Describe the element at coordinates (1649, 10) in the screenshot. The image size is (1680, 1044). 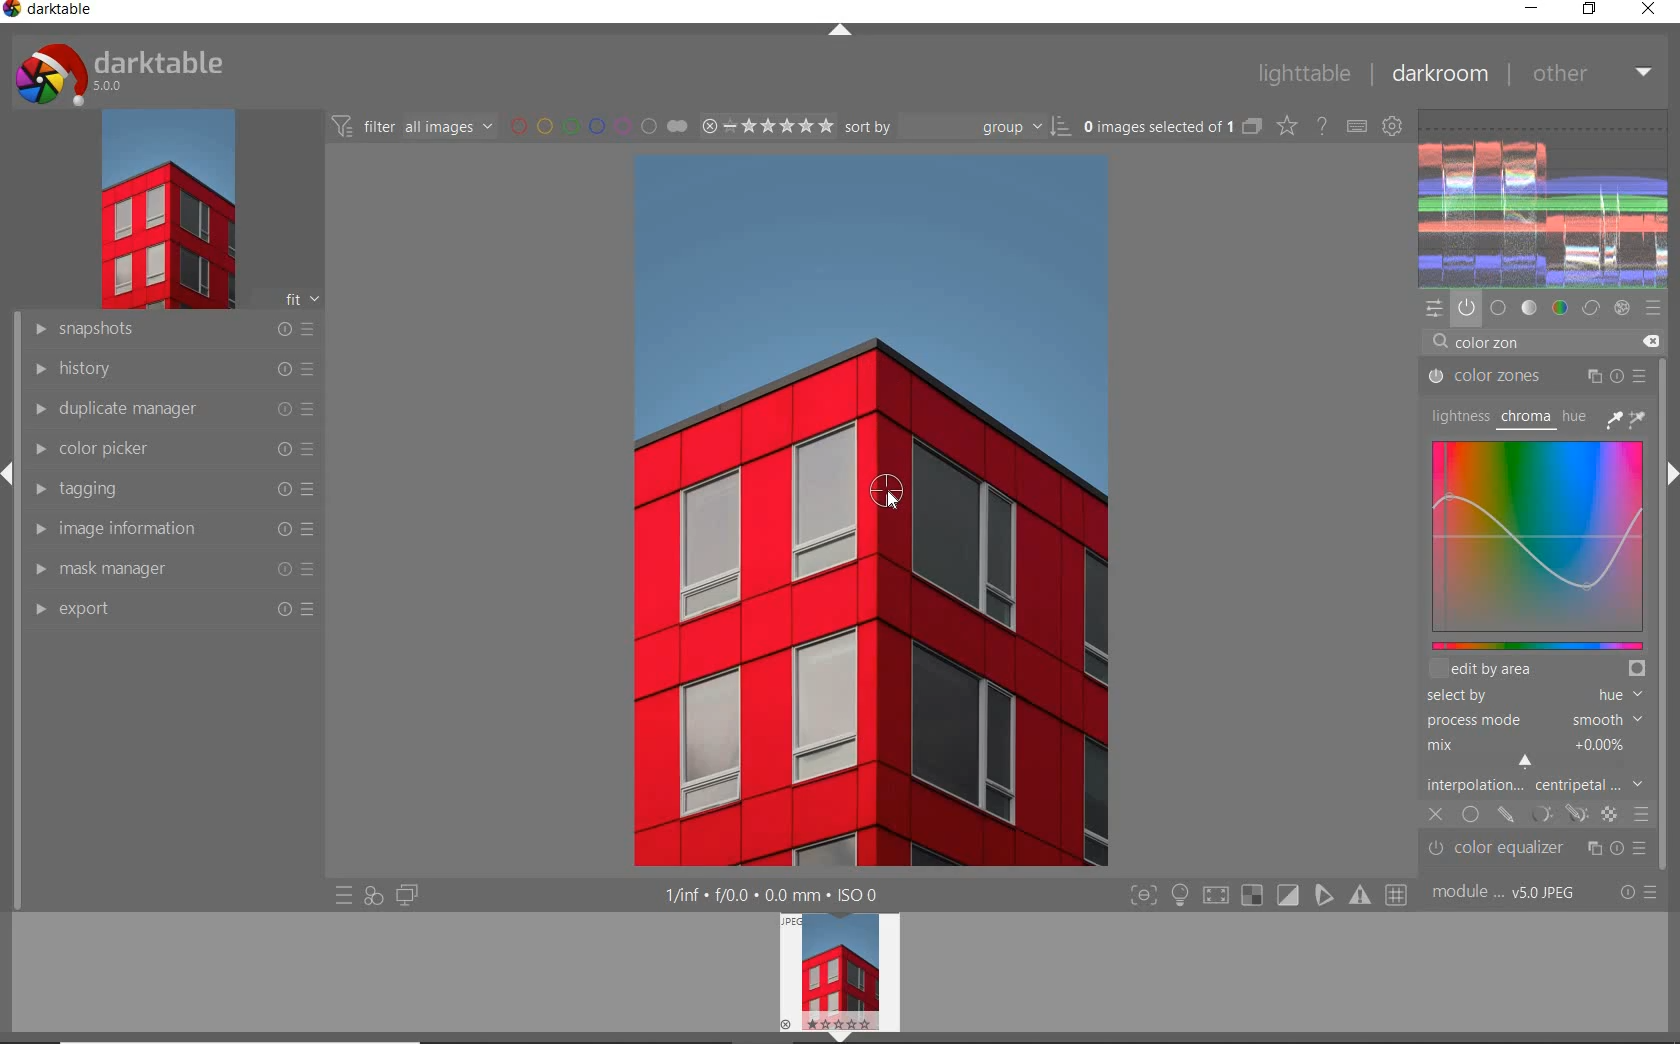
I see `close` at that location.